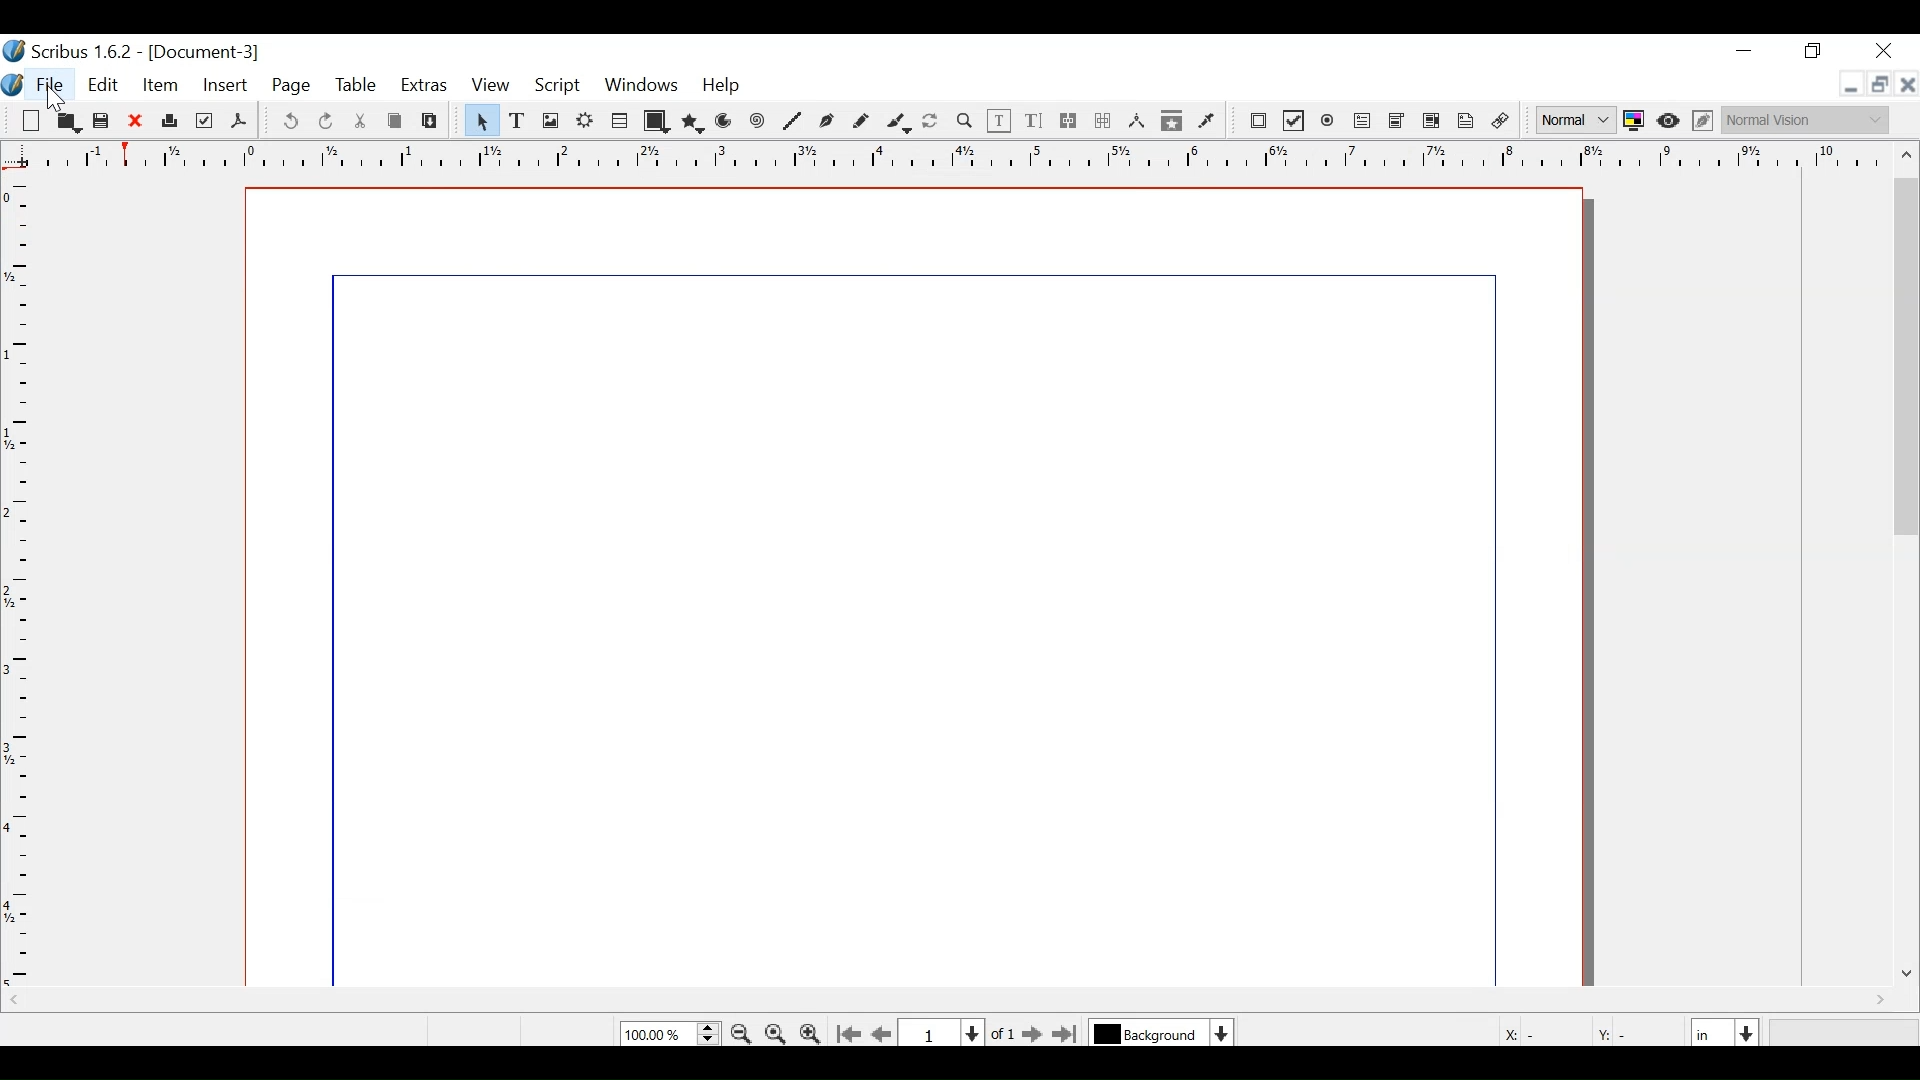 This screenshot has width=1920, height=1080. Describe the element at coordinates (1399, 123) in the screenshot. I see `PDF Combo Box ` at that location.